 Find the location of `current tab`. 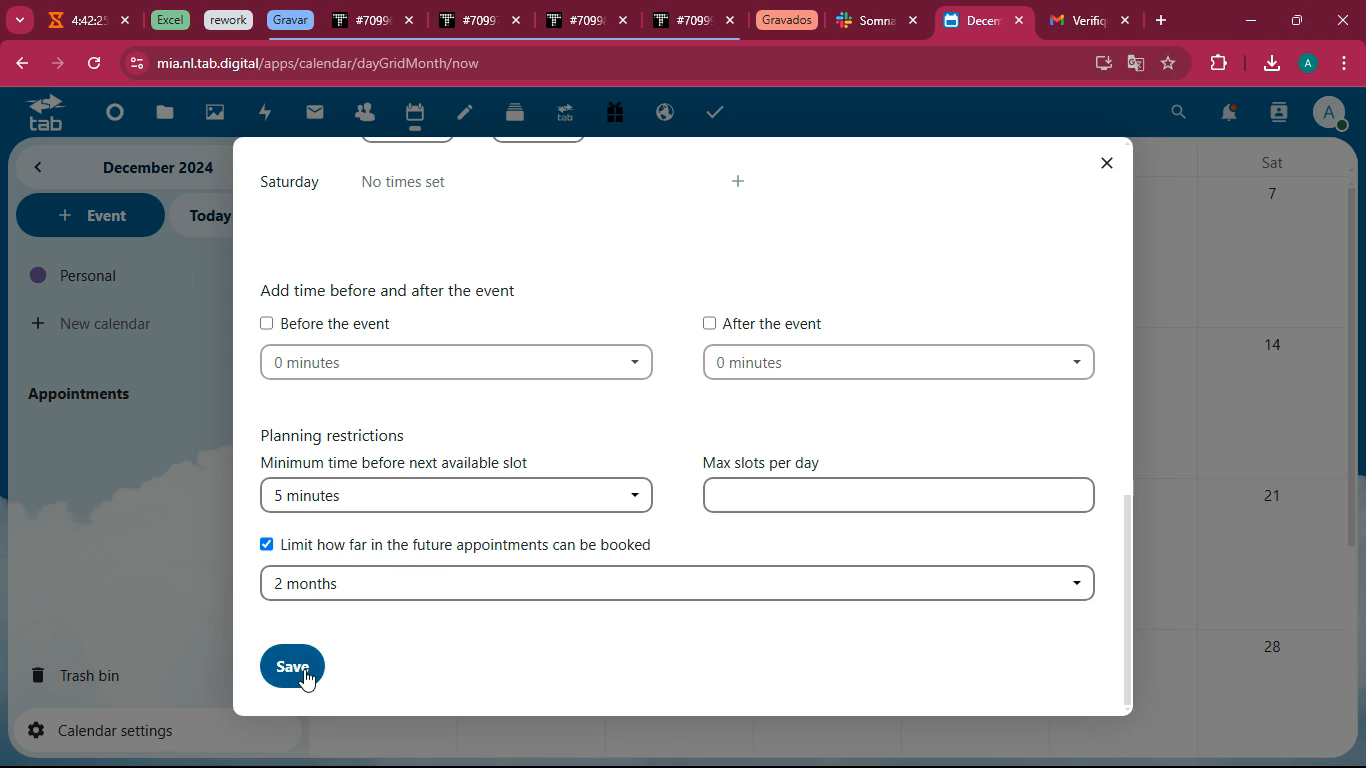

current tab is located at coordinates (972, 26).